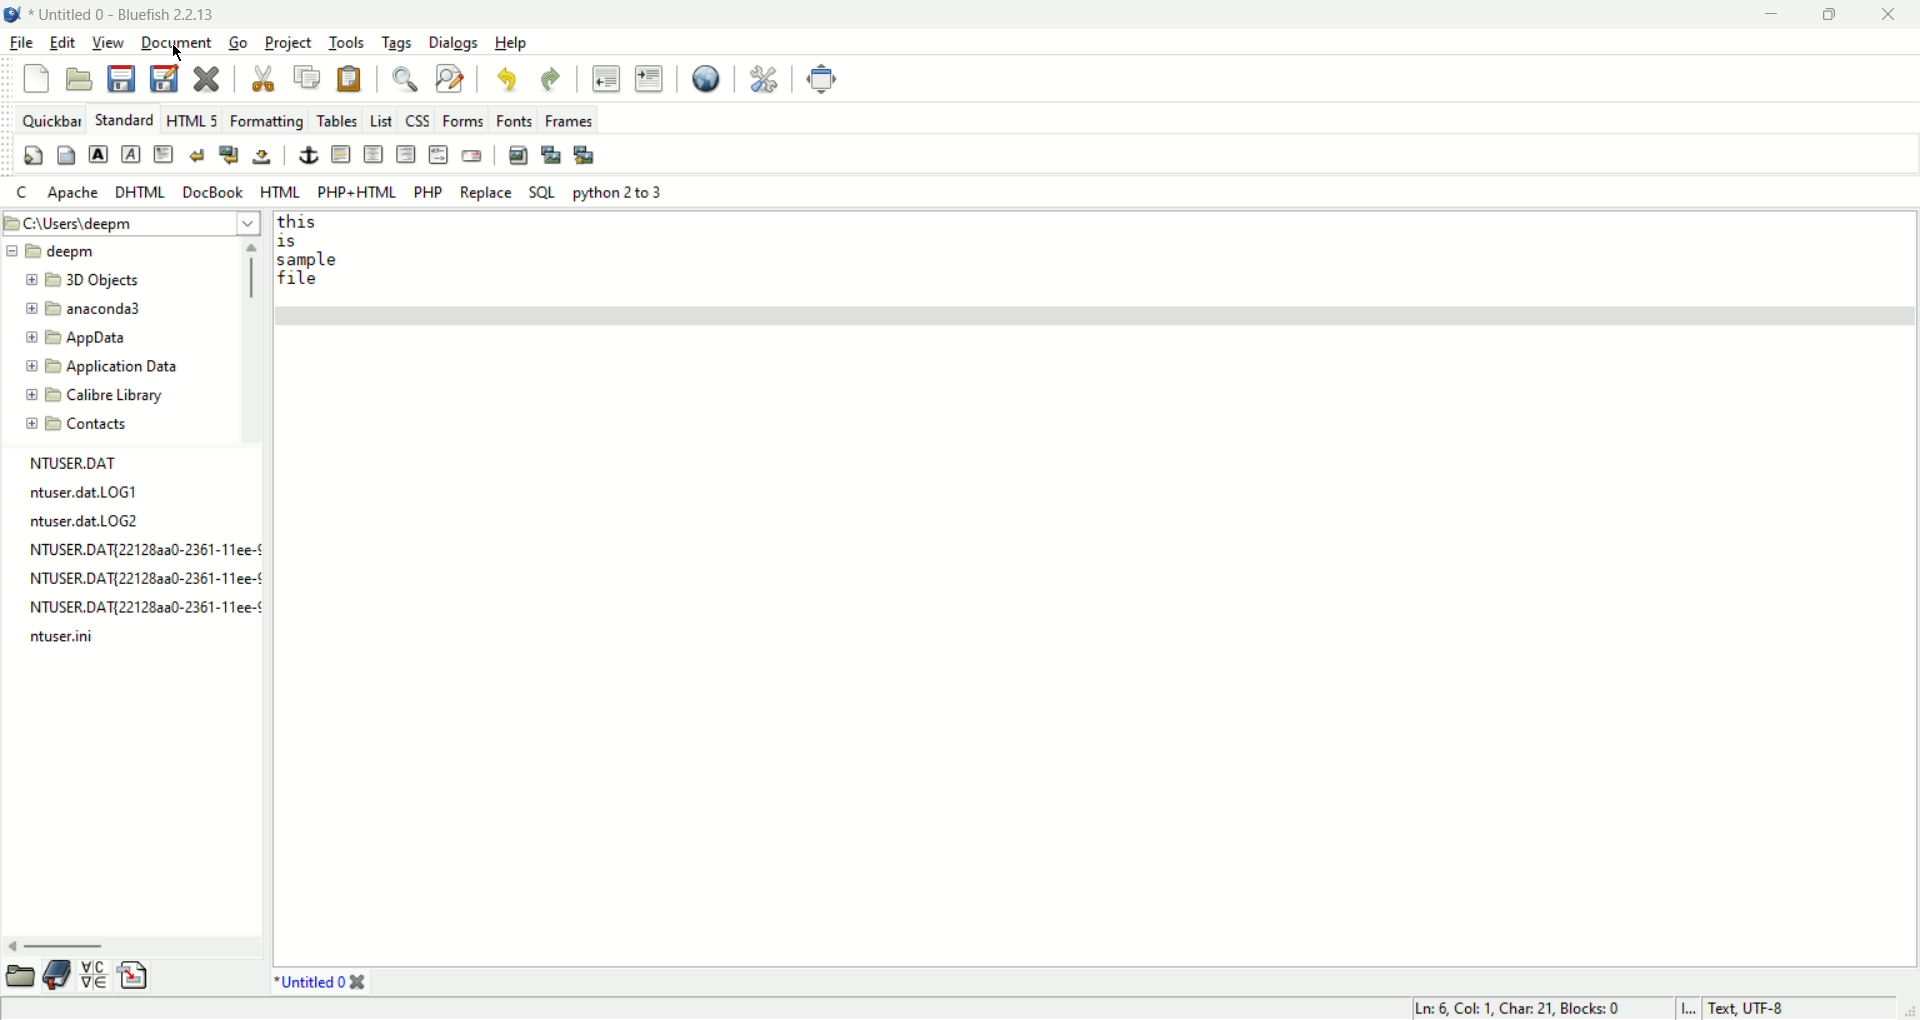 Image resolution: width=1920 pixels, height=1020 pixels. What do you see at coordinates (1690, 1007) in the screenshot?
I see `I` at bounding box center [1690, 1007].